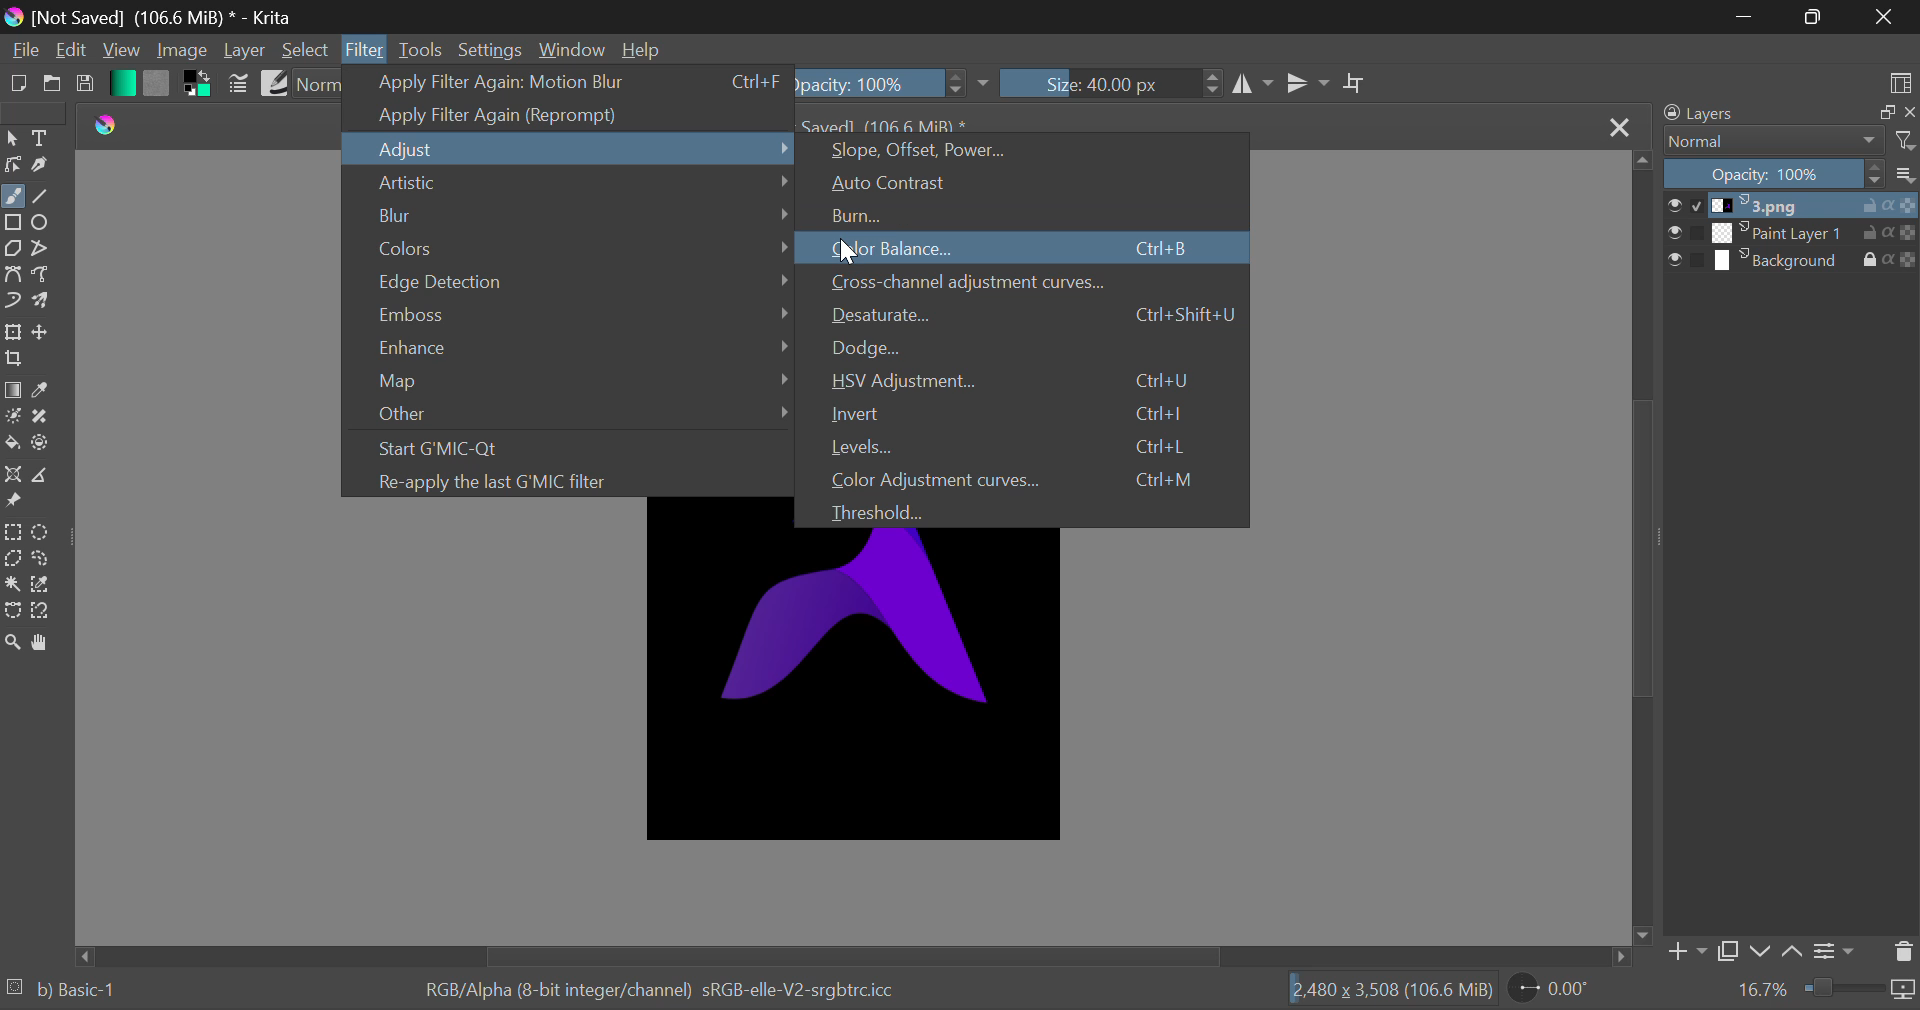  Describe the element at coordinates (581, 481) in the screenshot. I see `Re-apply the last GMIC filter` at that location.